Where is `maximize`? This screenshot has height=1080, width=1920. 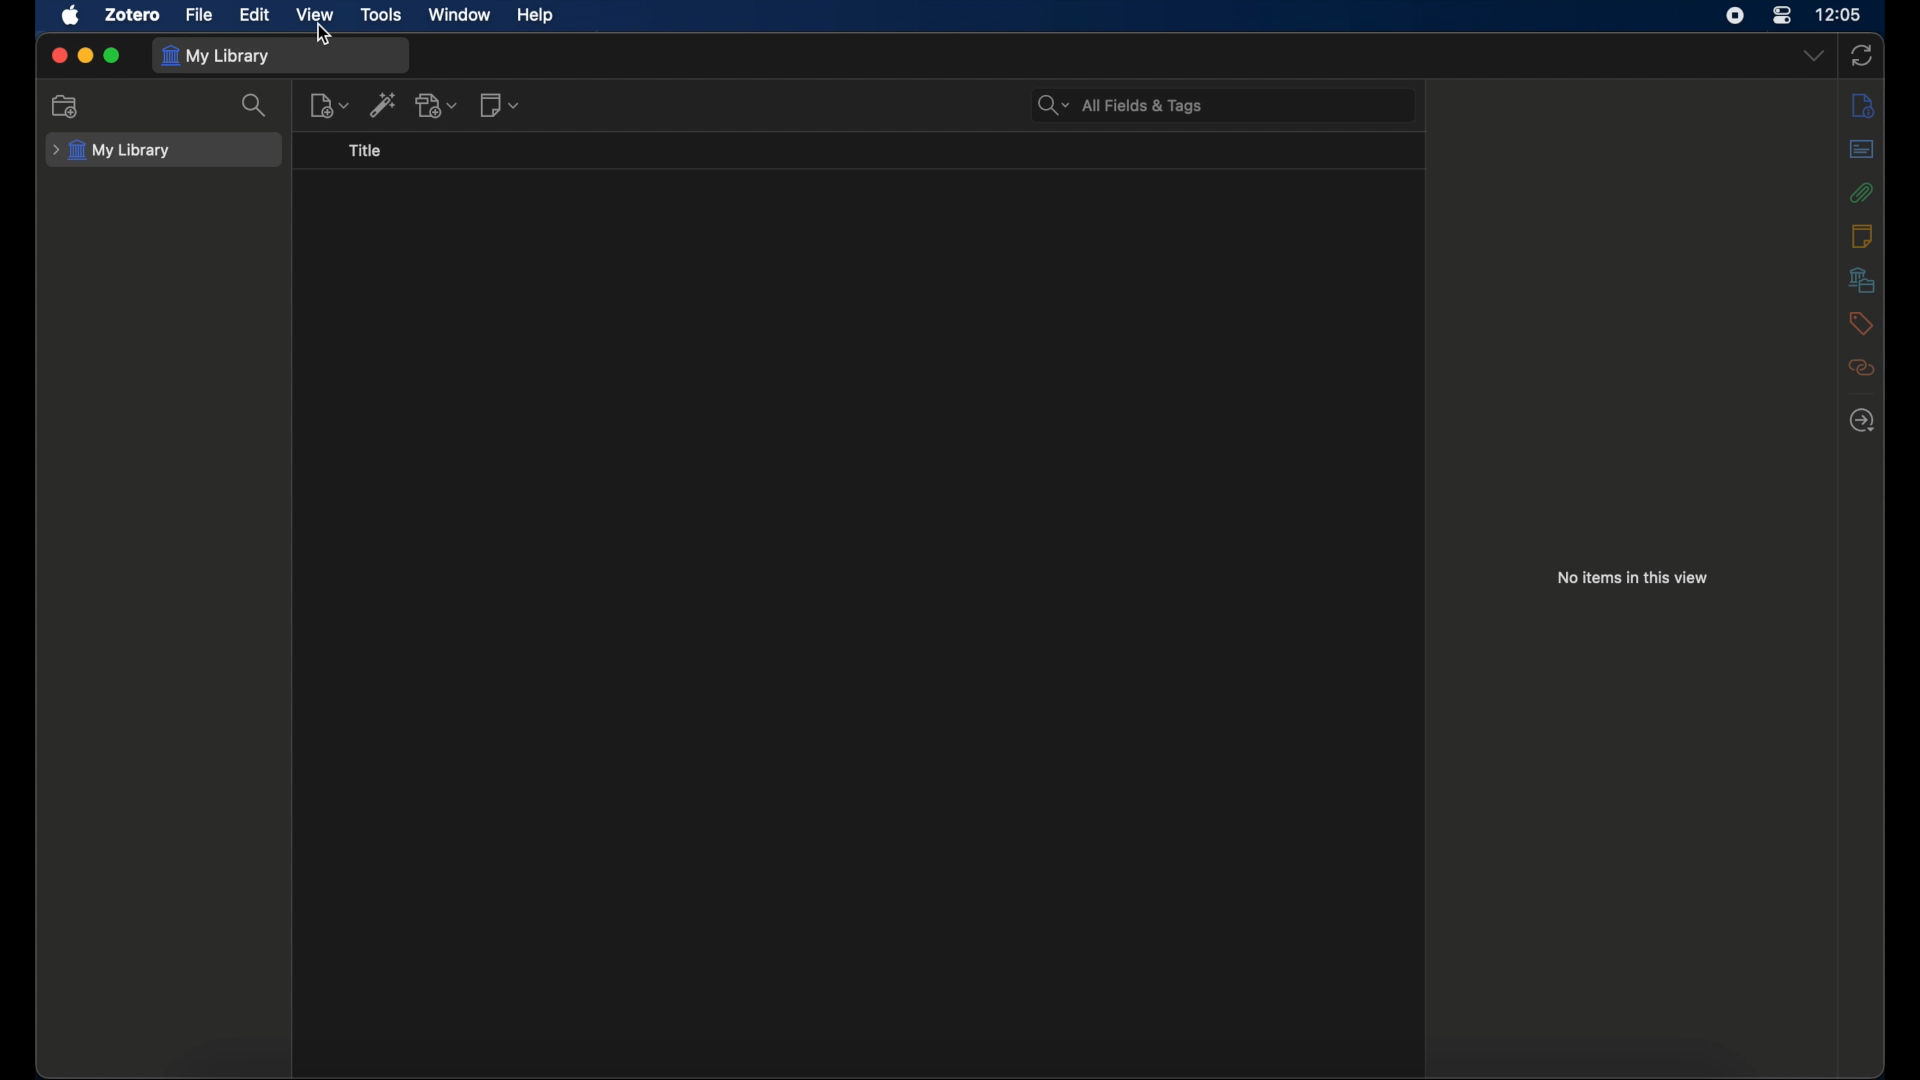
maximize is located at coordinates (114, 56).